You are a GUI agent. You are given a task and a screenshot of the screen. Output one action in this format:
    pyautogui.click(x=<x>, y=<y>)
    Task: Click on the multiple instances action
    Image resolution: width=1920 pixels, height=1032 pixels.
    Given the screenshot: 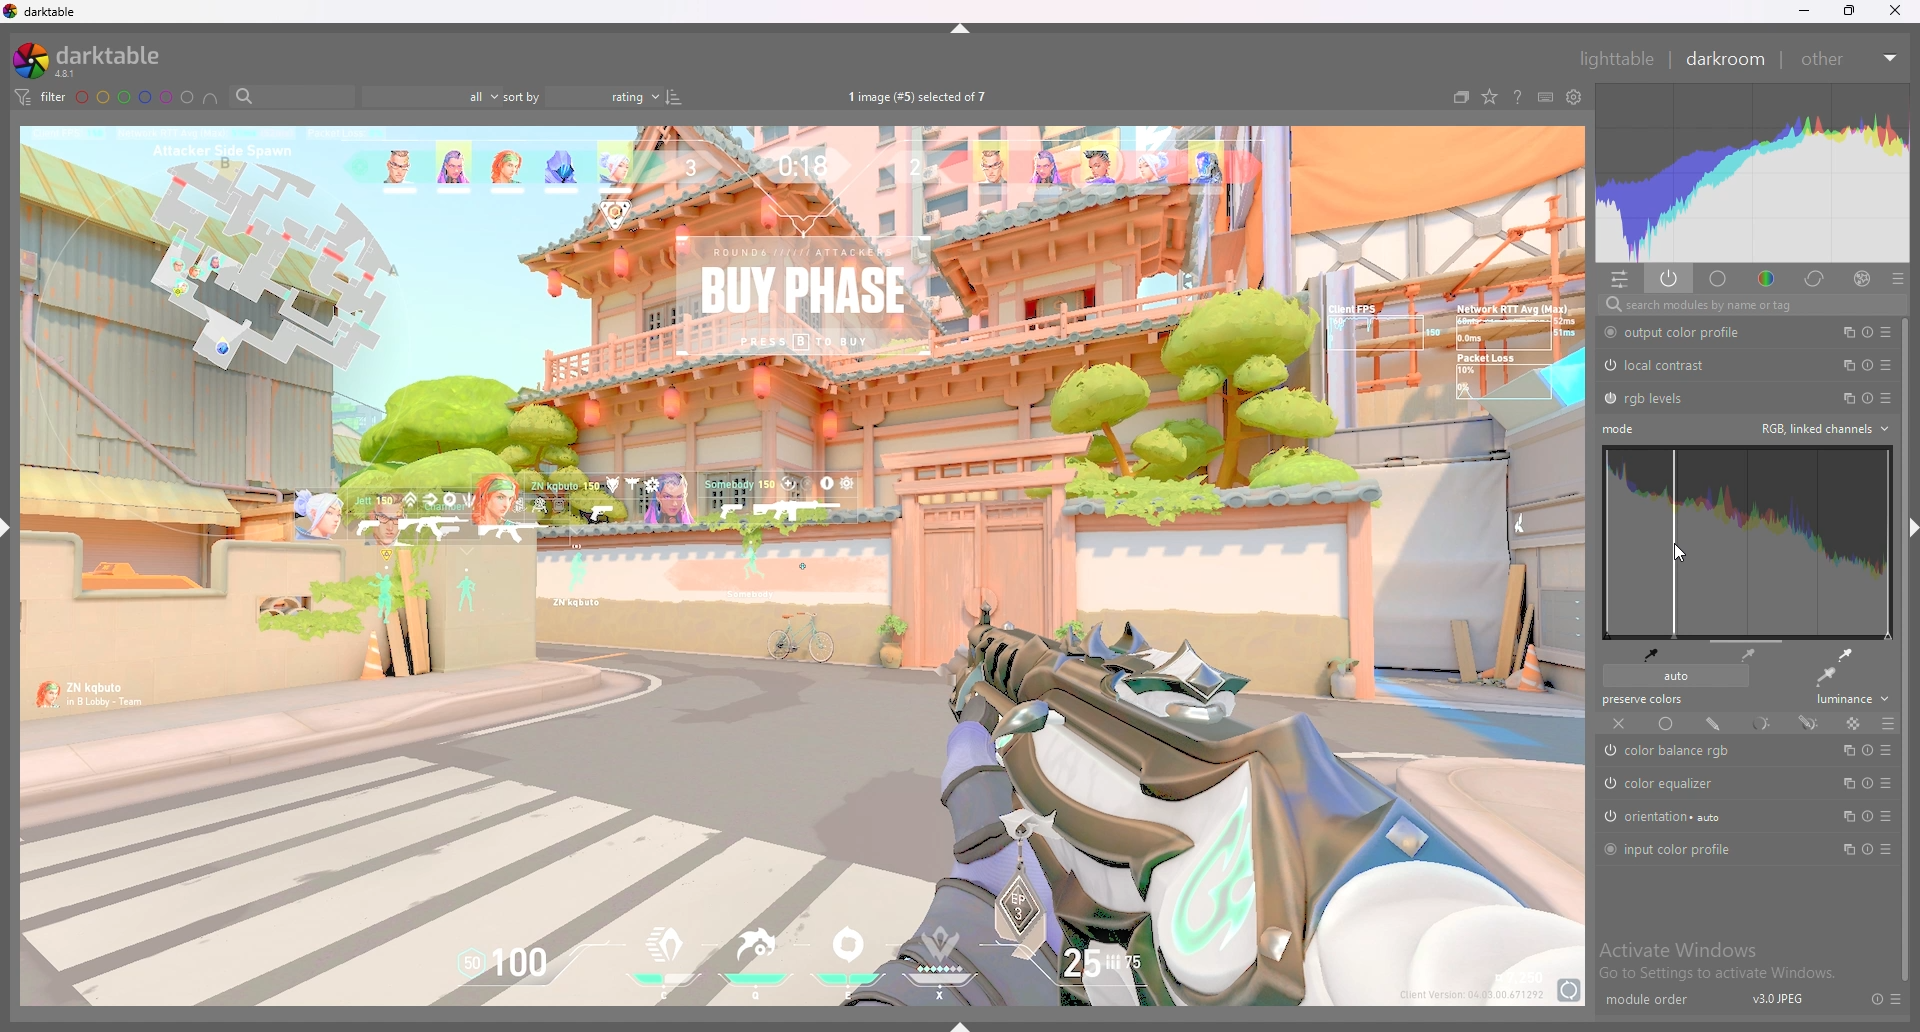 What is the action you would take?
    pyautogui.click(x=1845, y=397)
    